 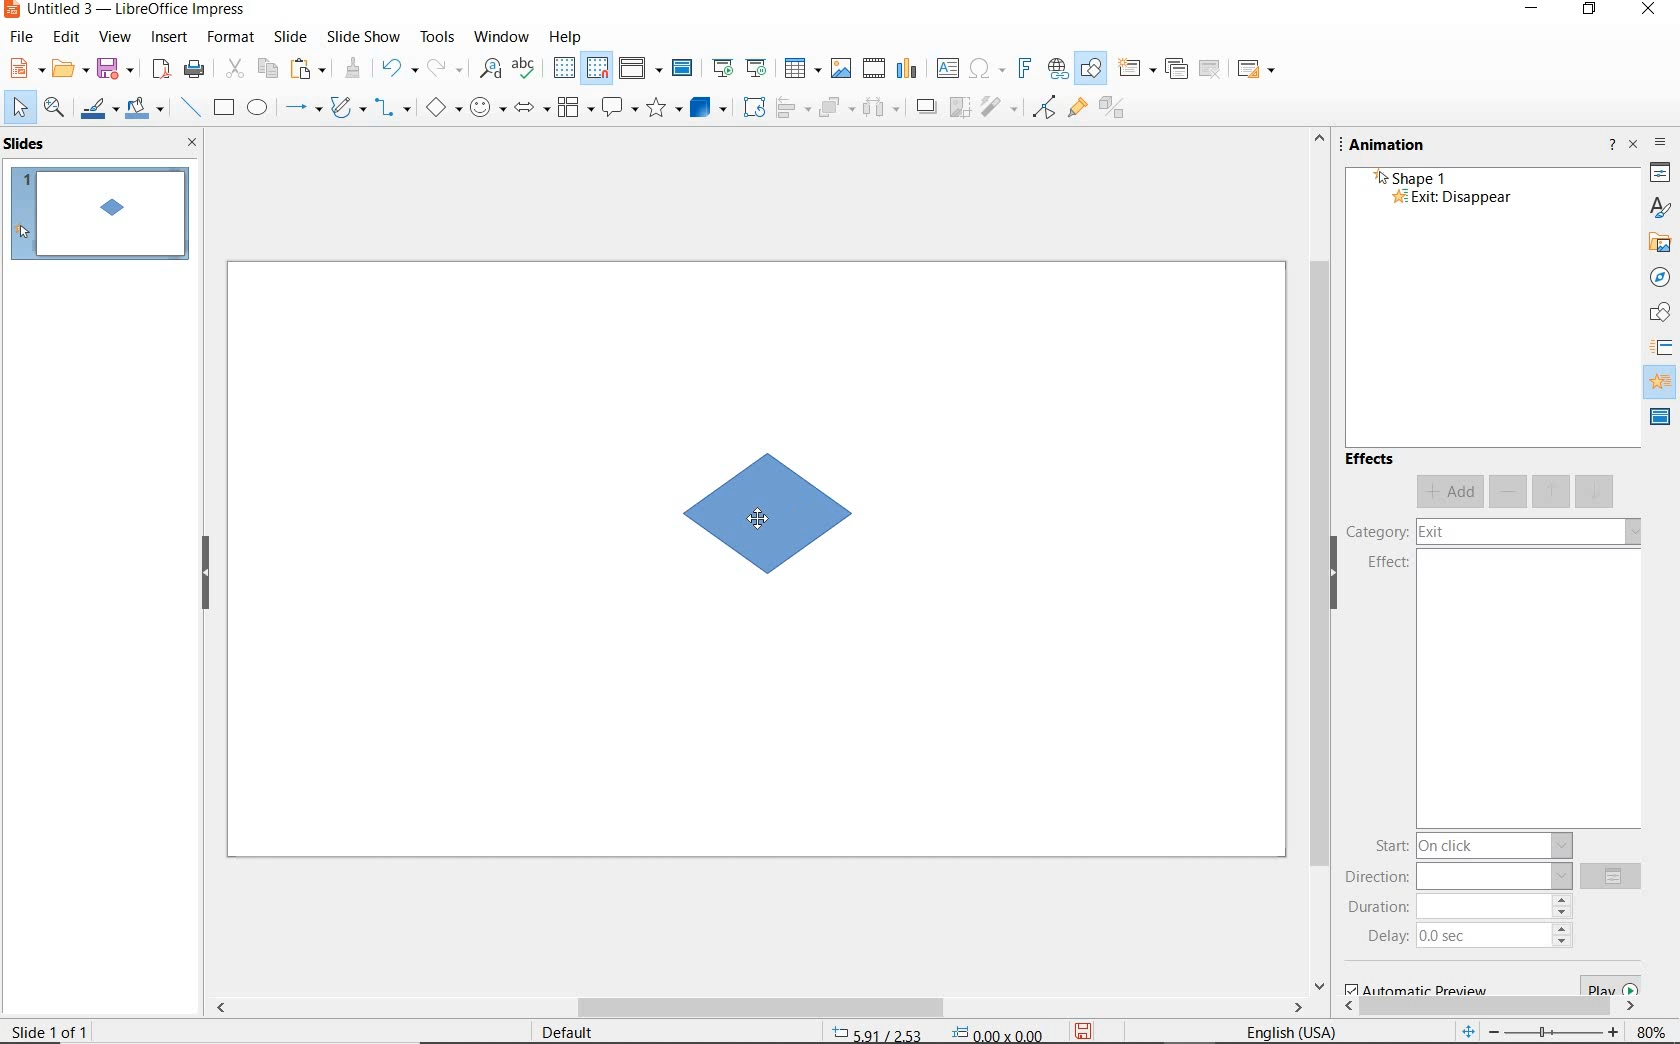 What do you see at coordinates (1497, 532) in the screenshot?
I see `category` at bounding box center [1497, 532].